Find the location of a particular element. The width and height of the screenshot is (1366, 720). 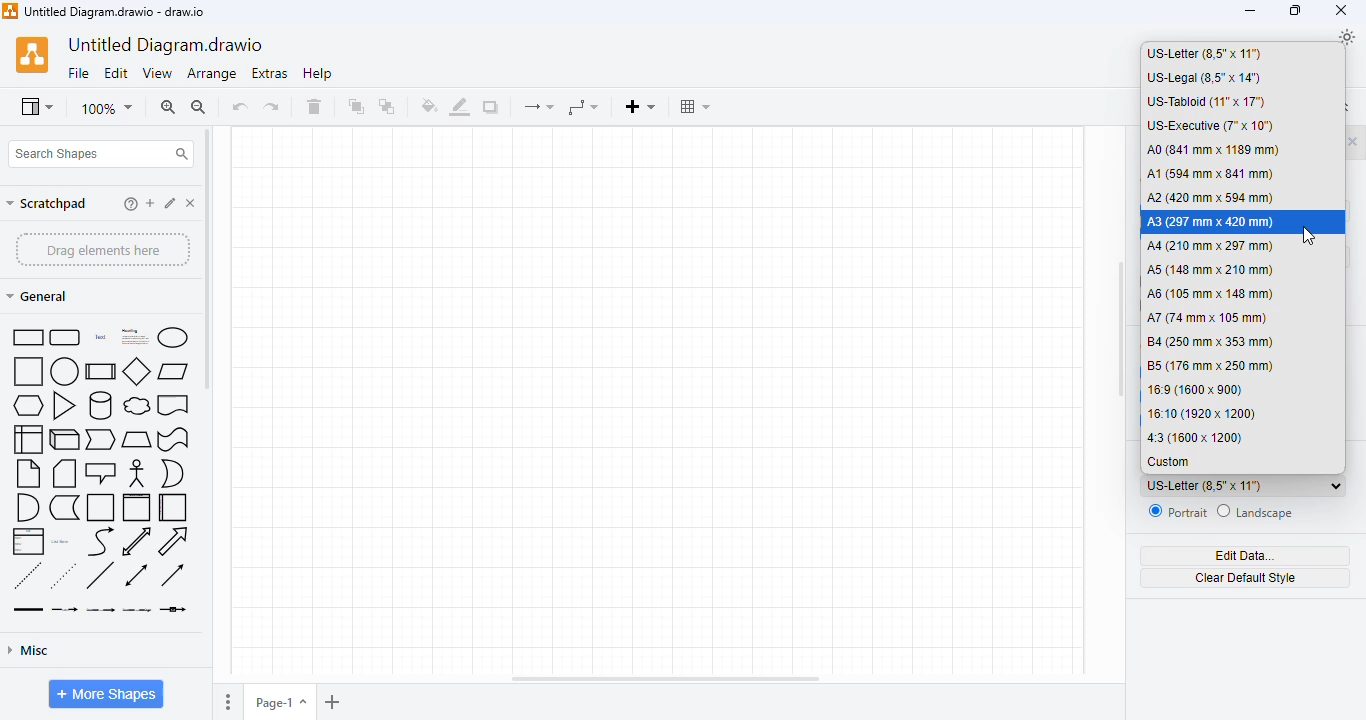

portrait is located at coordinates (1177, 512).